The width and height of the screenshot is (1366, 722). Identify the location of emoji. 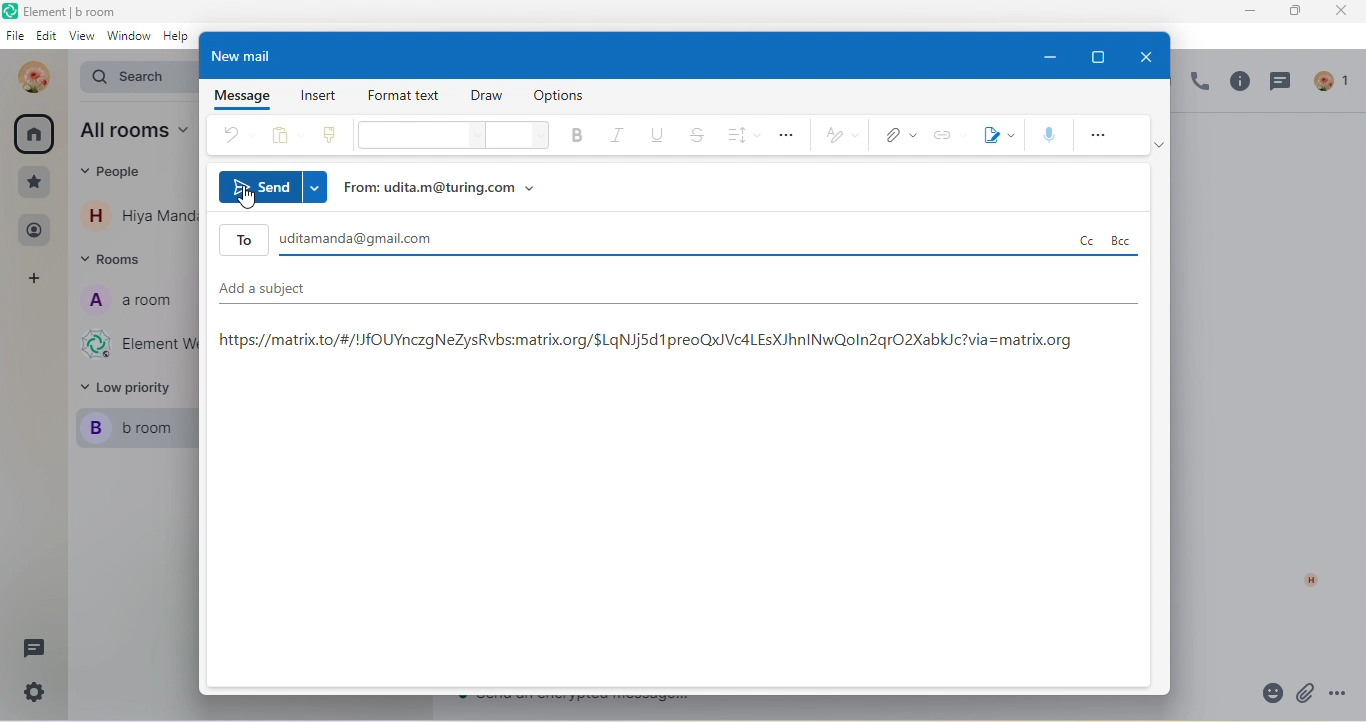
(1264, 694).